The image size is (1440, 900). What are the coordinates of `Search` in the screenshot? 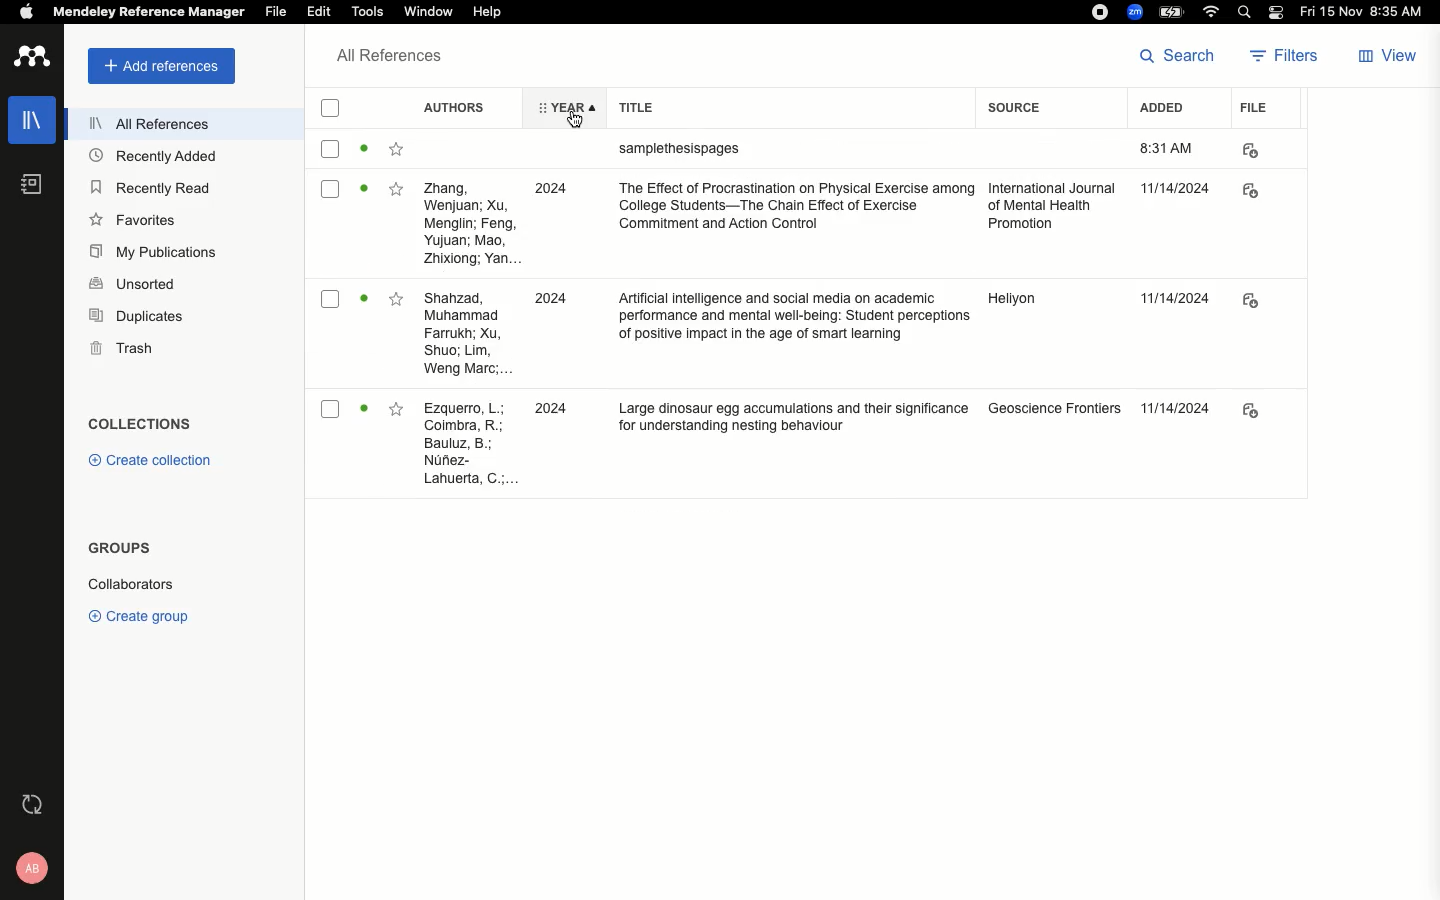 It's located at (1173, 58).